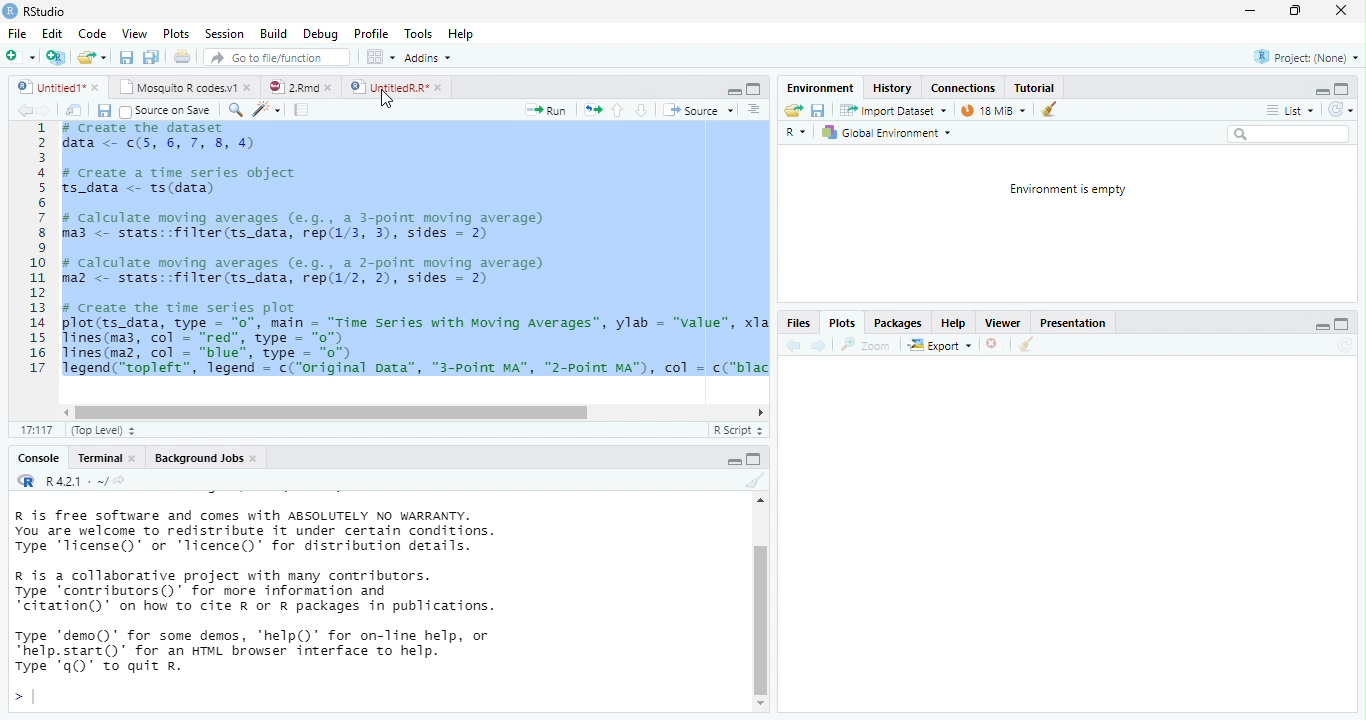 This screenshot has height=720, width=1366. What do you see at coordinates (63, 412) in the screenshot?
I see `scrollbar left` at bounding box center [63, 412].